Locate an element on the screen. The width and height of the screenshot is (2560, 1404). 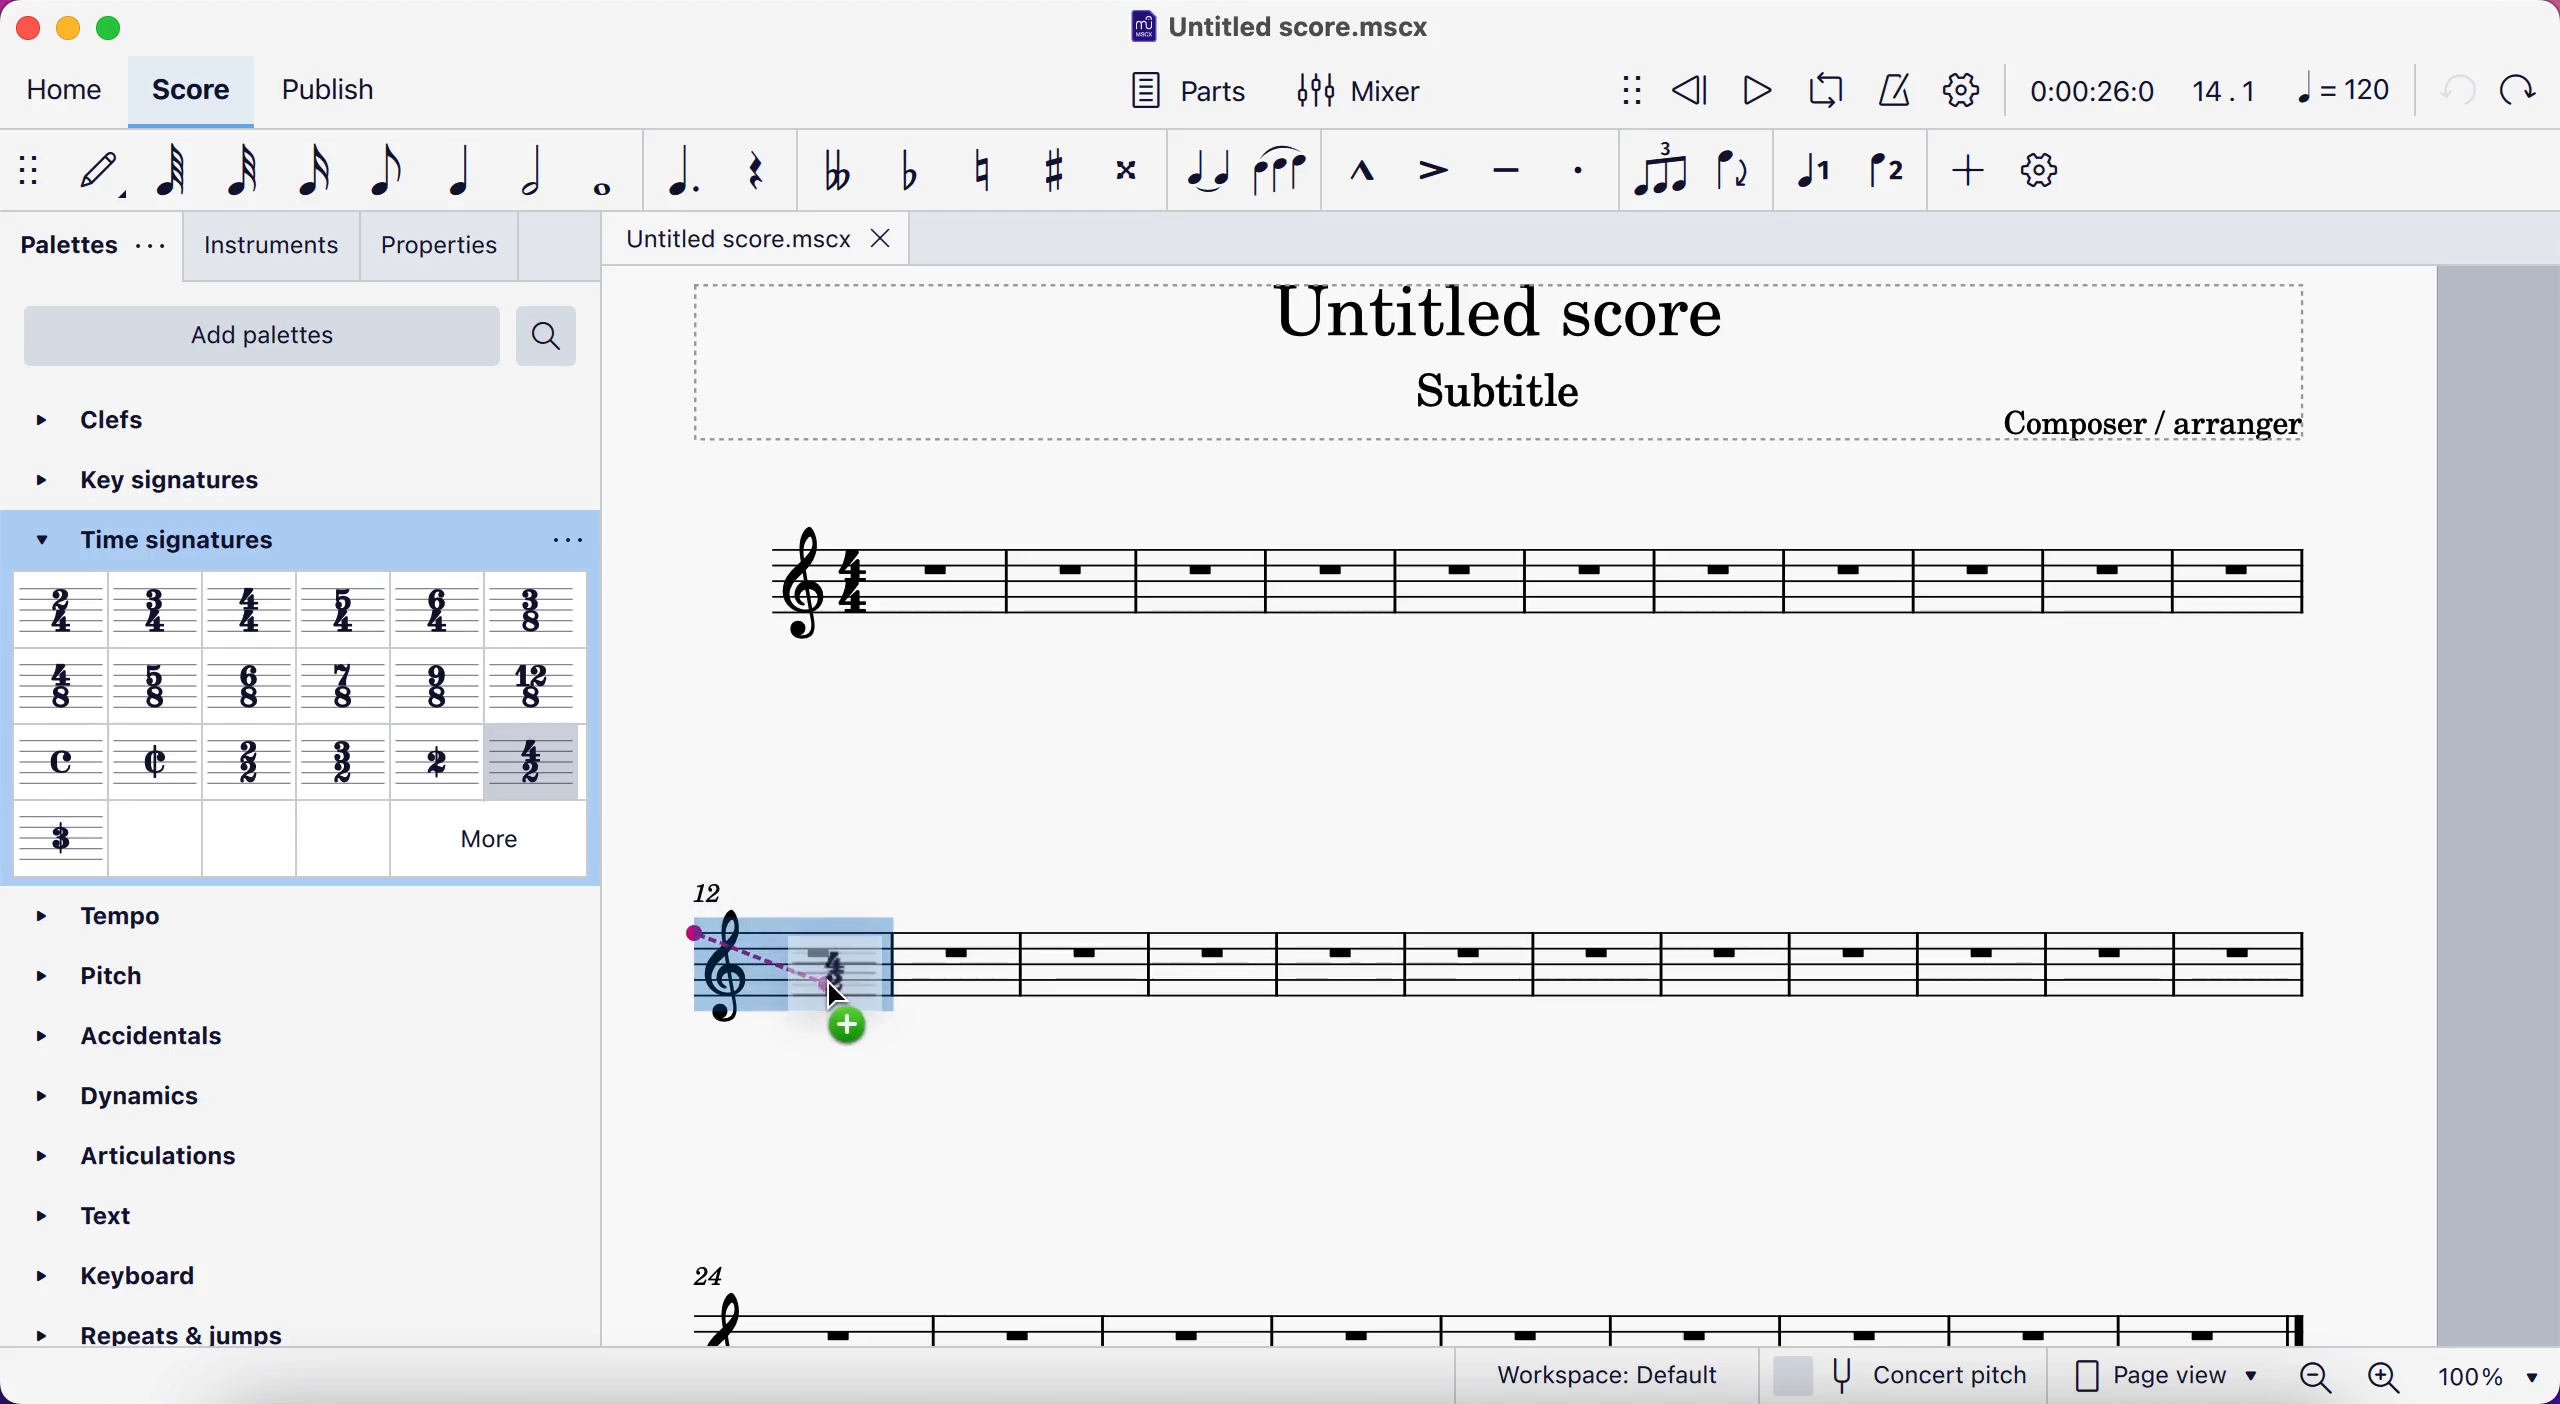
parts is located at coordinates (1182, 90).